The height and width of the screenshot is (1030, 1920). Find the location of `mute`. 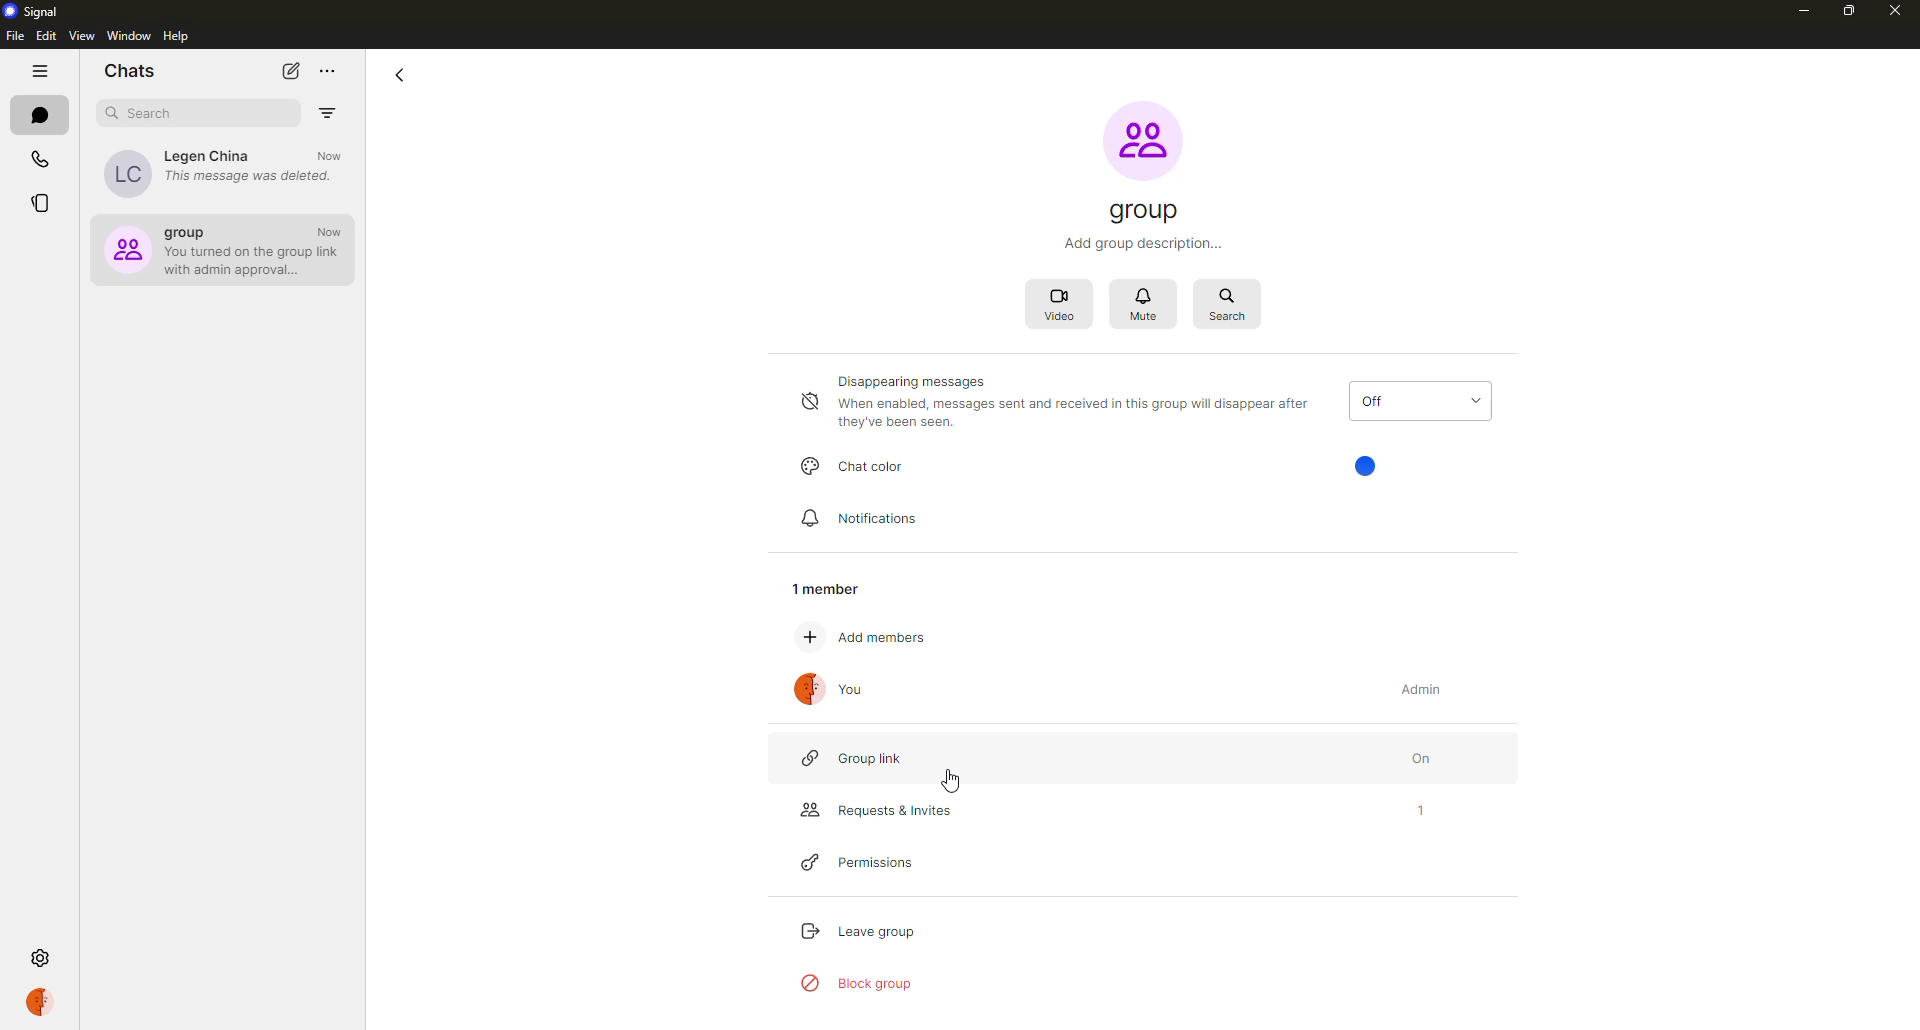

mute is located at coordinates (1147, 307).